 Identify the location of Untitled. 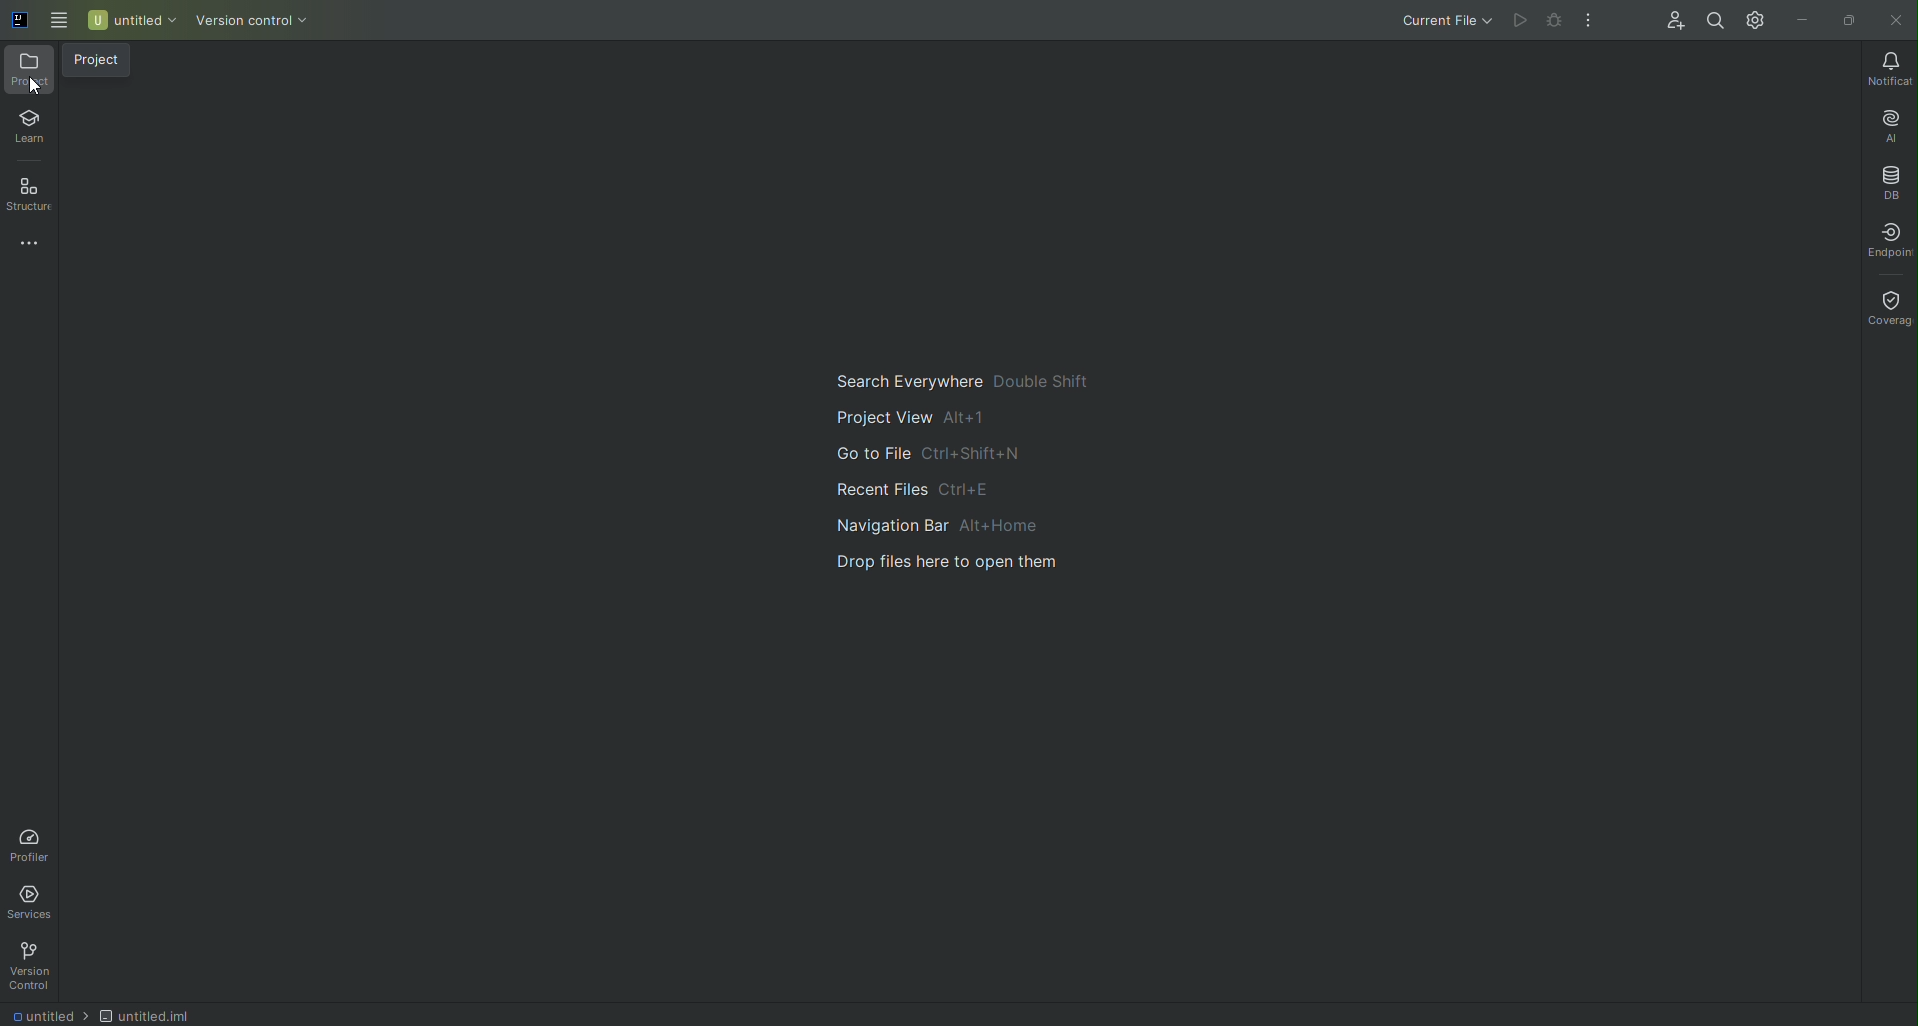
(130, 24).